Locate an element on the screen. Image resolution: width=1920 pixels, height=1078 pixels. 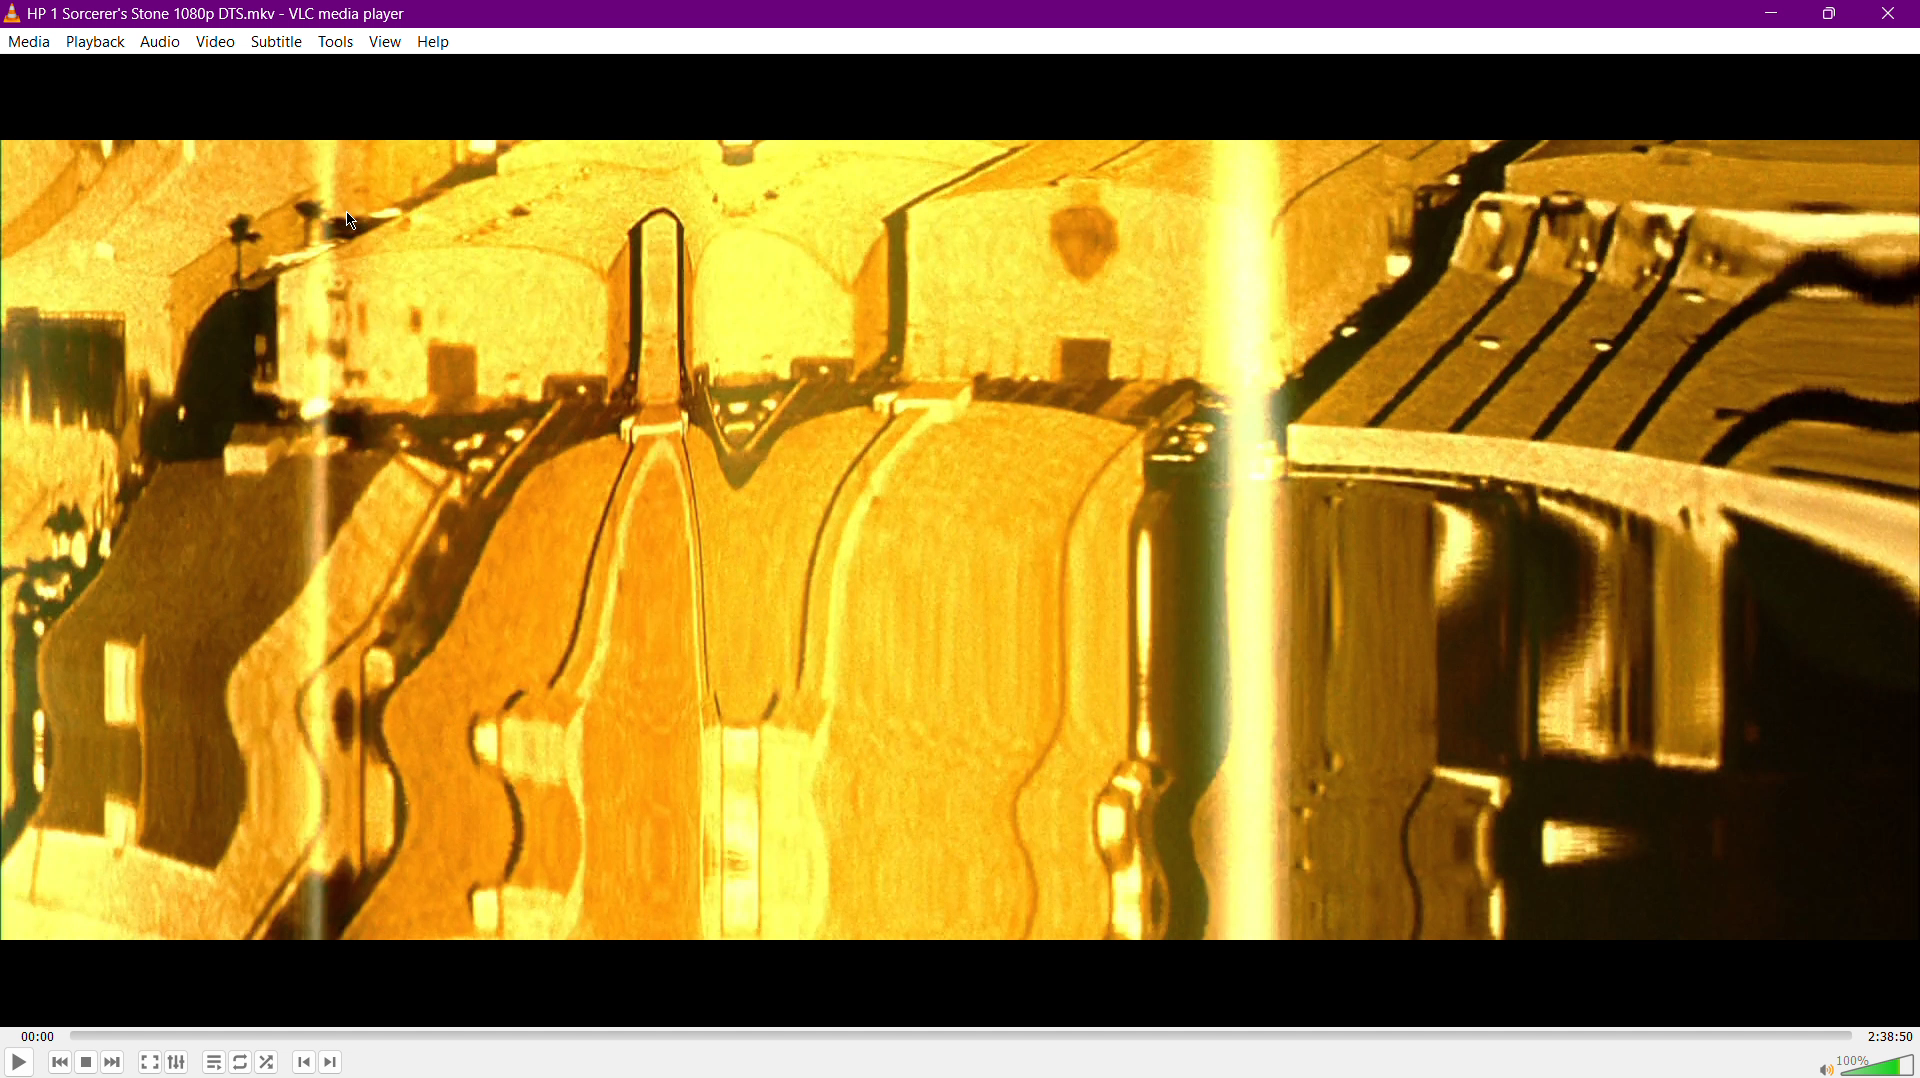
Random is located at coordinates (269, 1063).